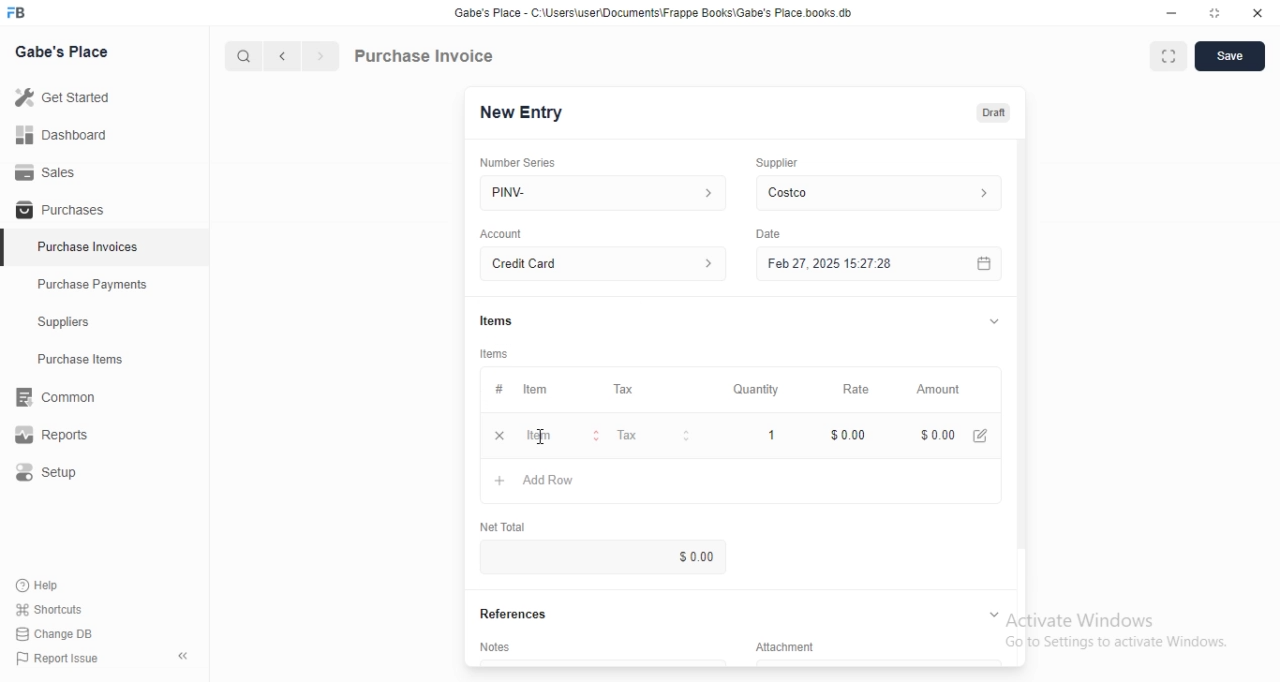  I want to click on Collapse, so click(994, 614).